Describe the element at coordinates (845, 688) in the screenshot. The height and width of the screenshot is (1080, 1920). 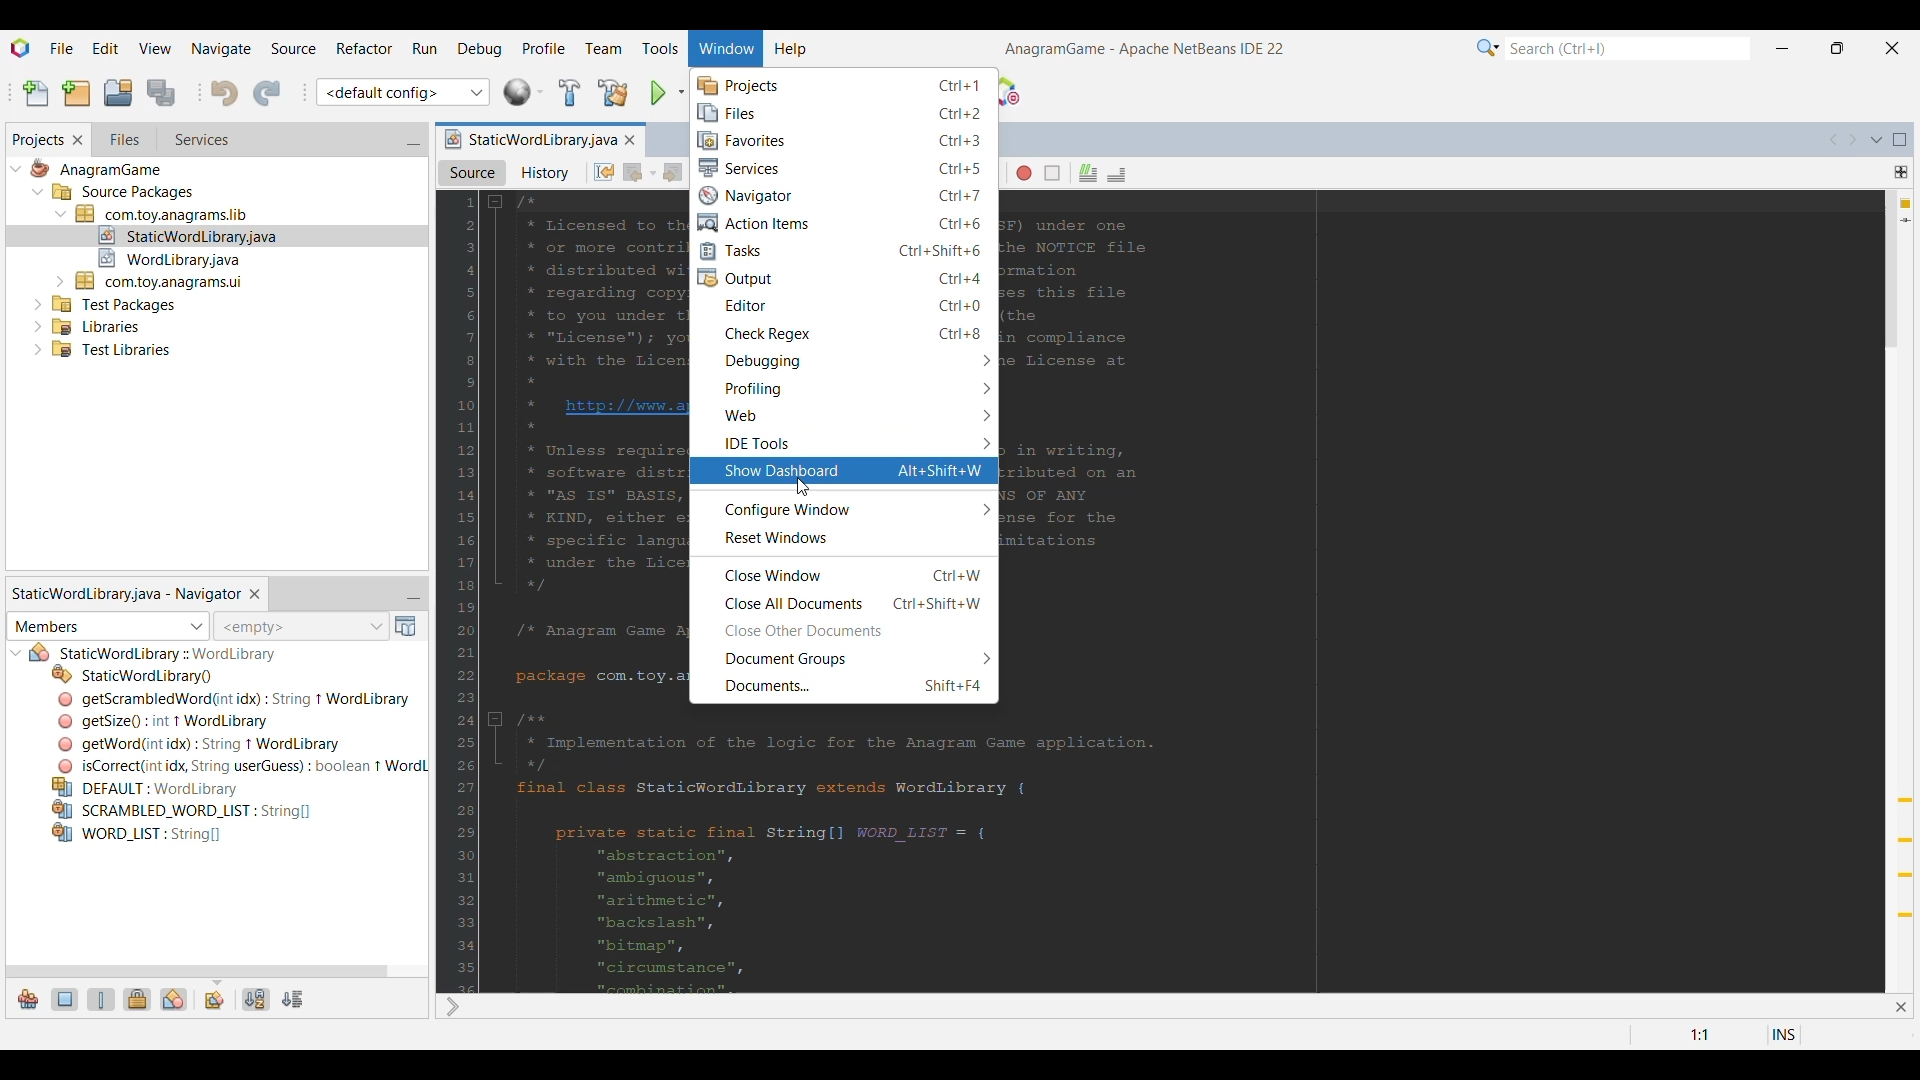
I see `Documents` at that location.